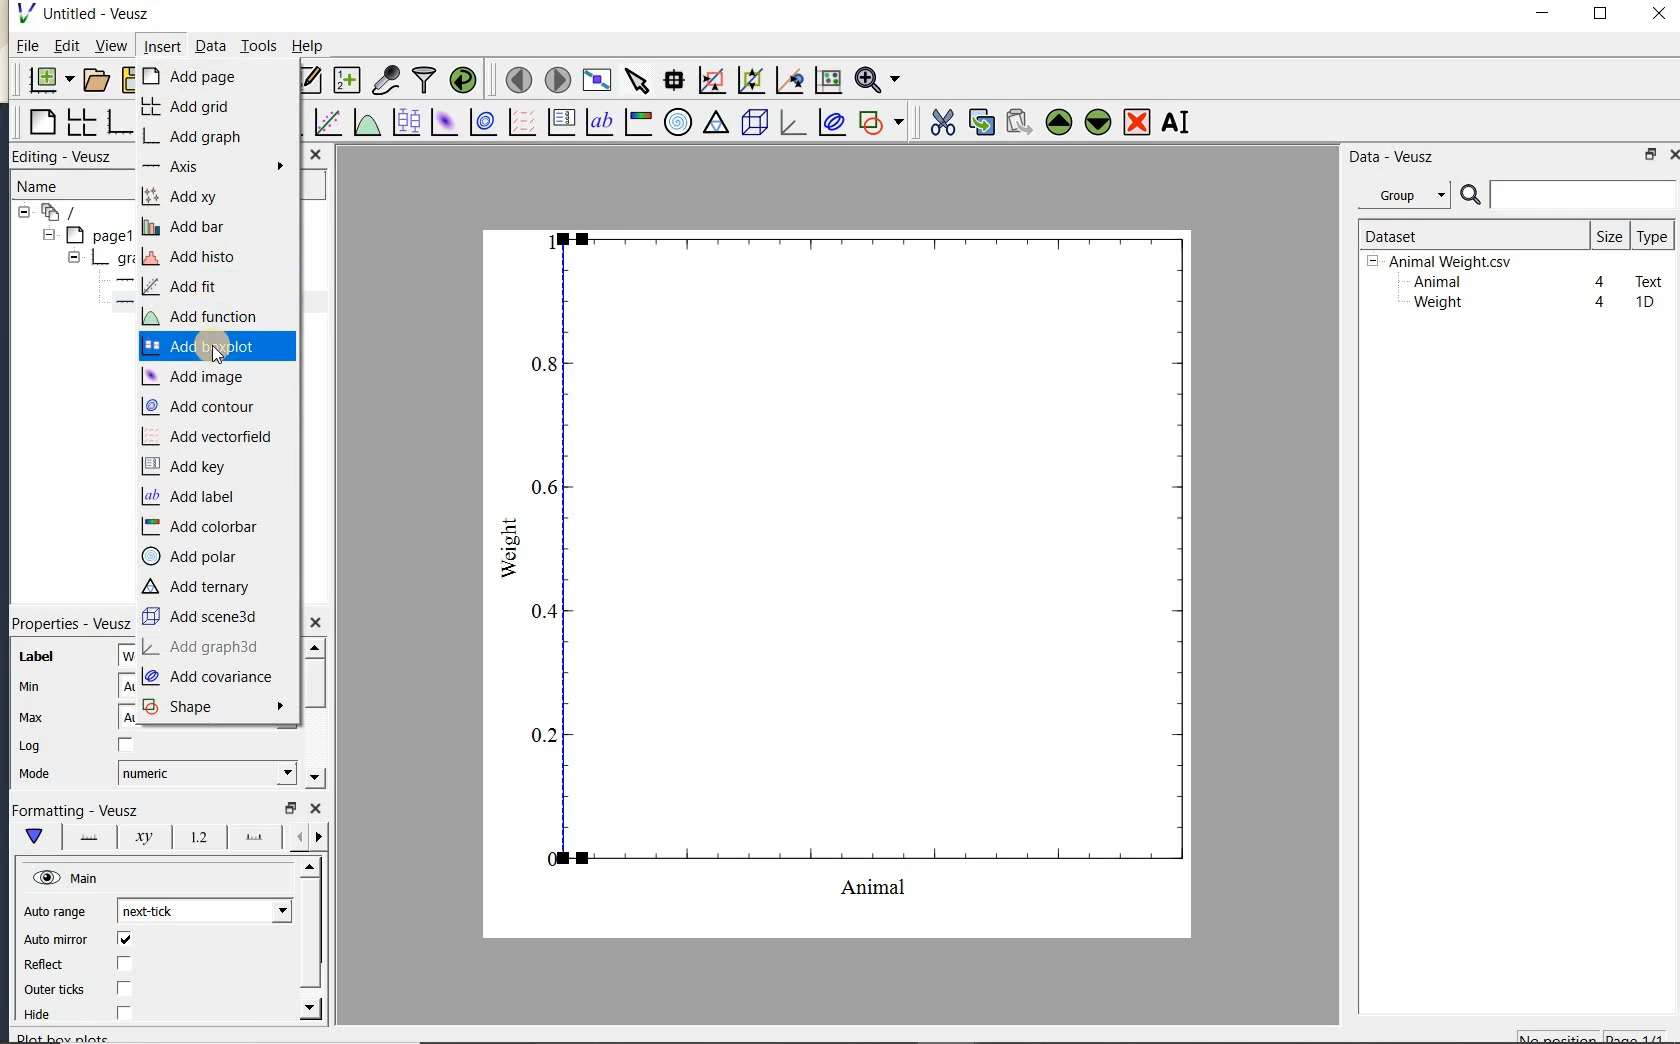  What do you see at coordinates (30, 746) in the screenshot?
I see `Log` at bounding box center [30, 746].